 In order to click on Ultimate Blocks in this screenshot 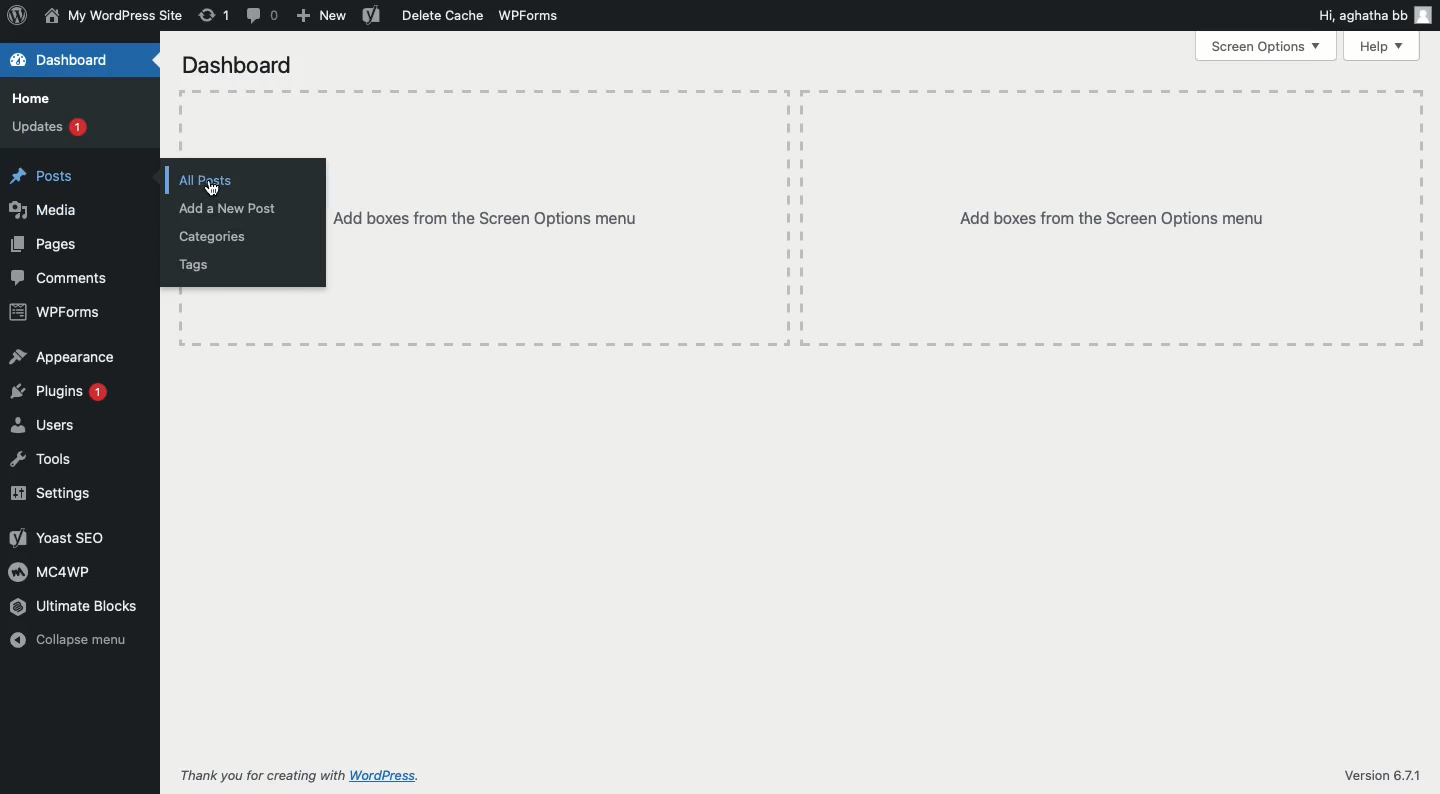, I will do `click(87, 605)`.